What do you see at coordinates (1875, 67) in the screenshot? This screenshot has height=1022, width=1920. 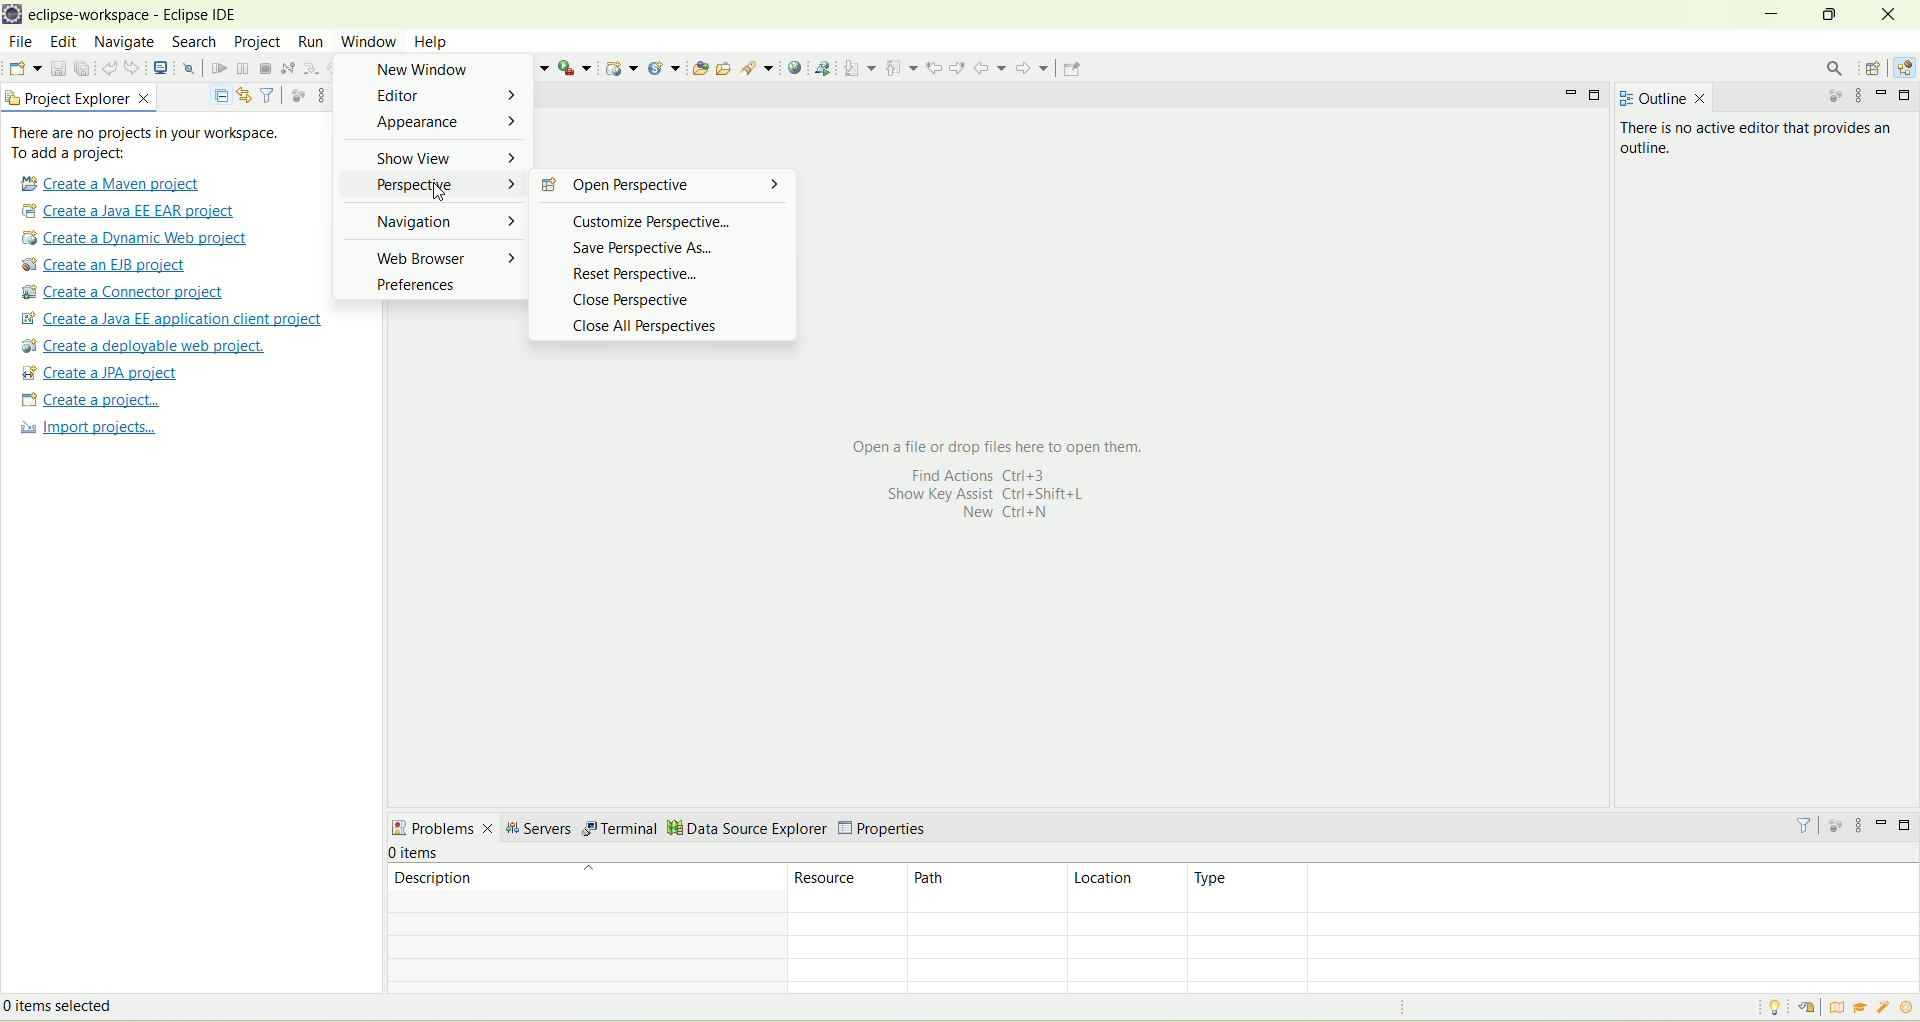 I see `open perspective` at bounding box center [1875, 67].